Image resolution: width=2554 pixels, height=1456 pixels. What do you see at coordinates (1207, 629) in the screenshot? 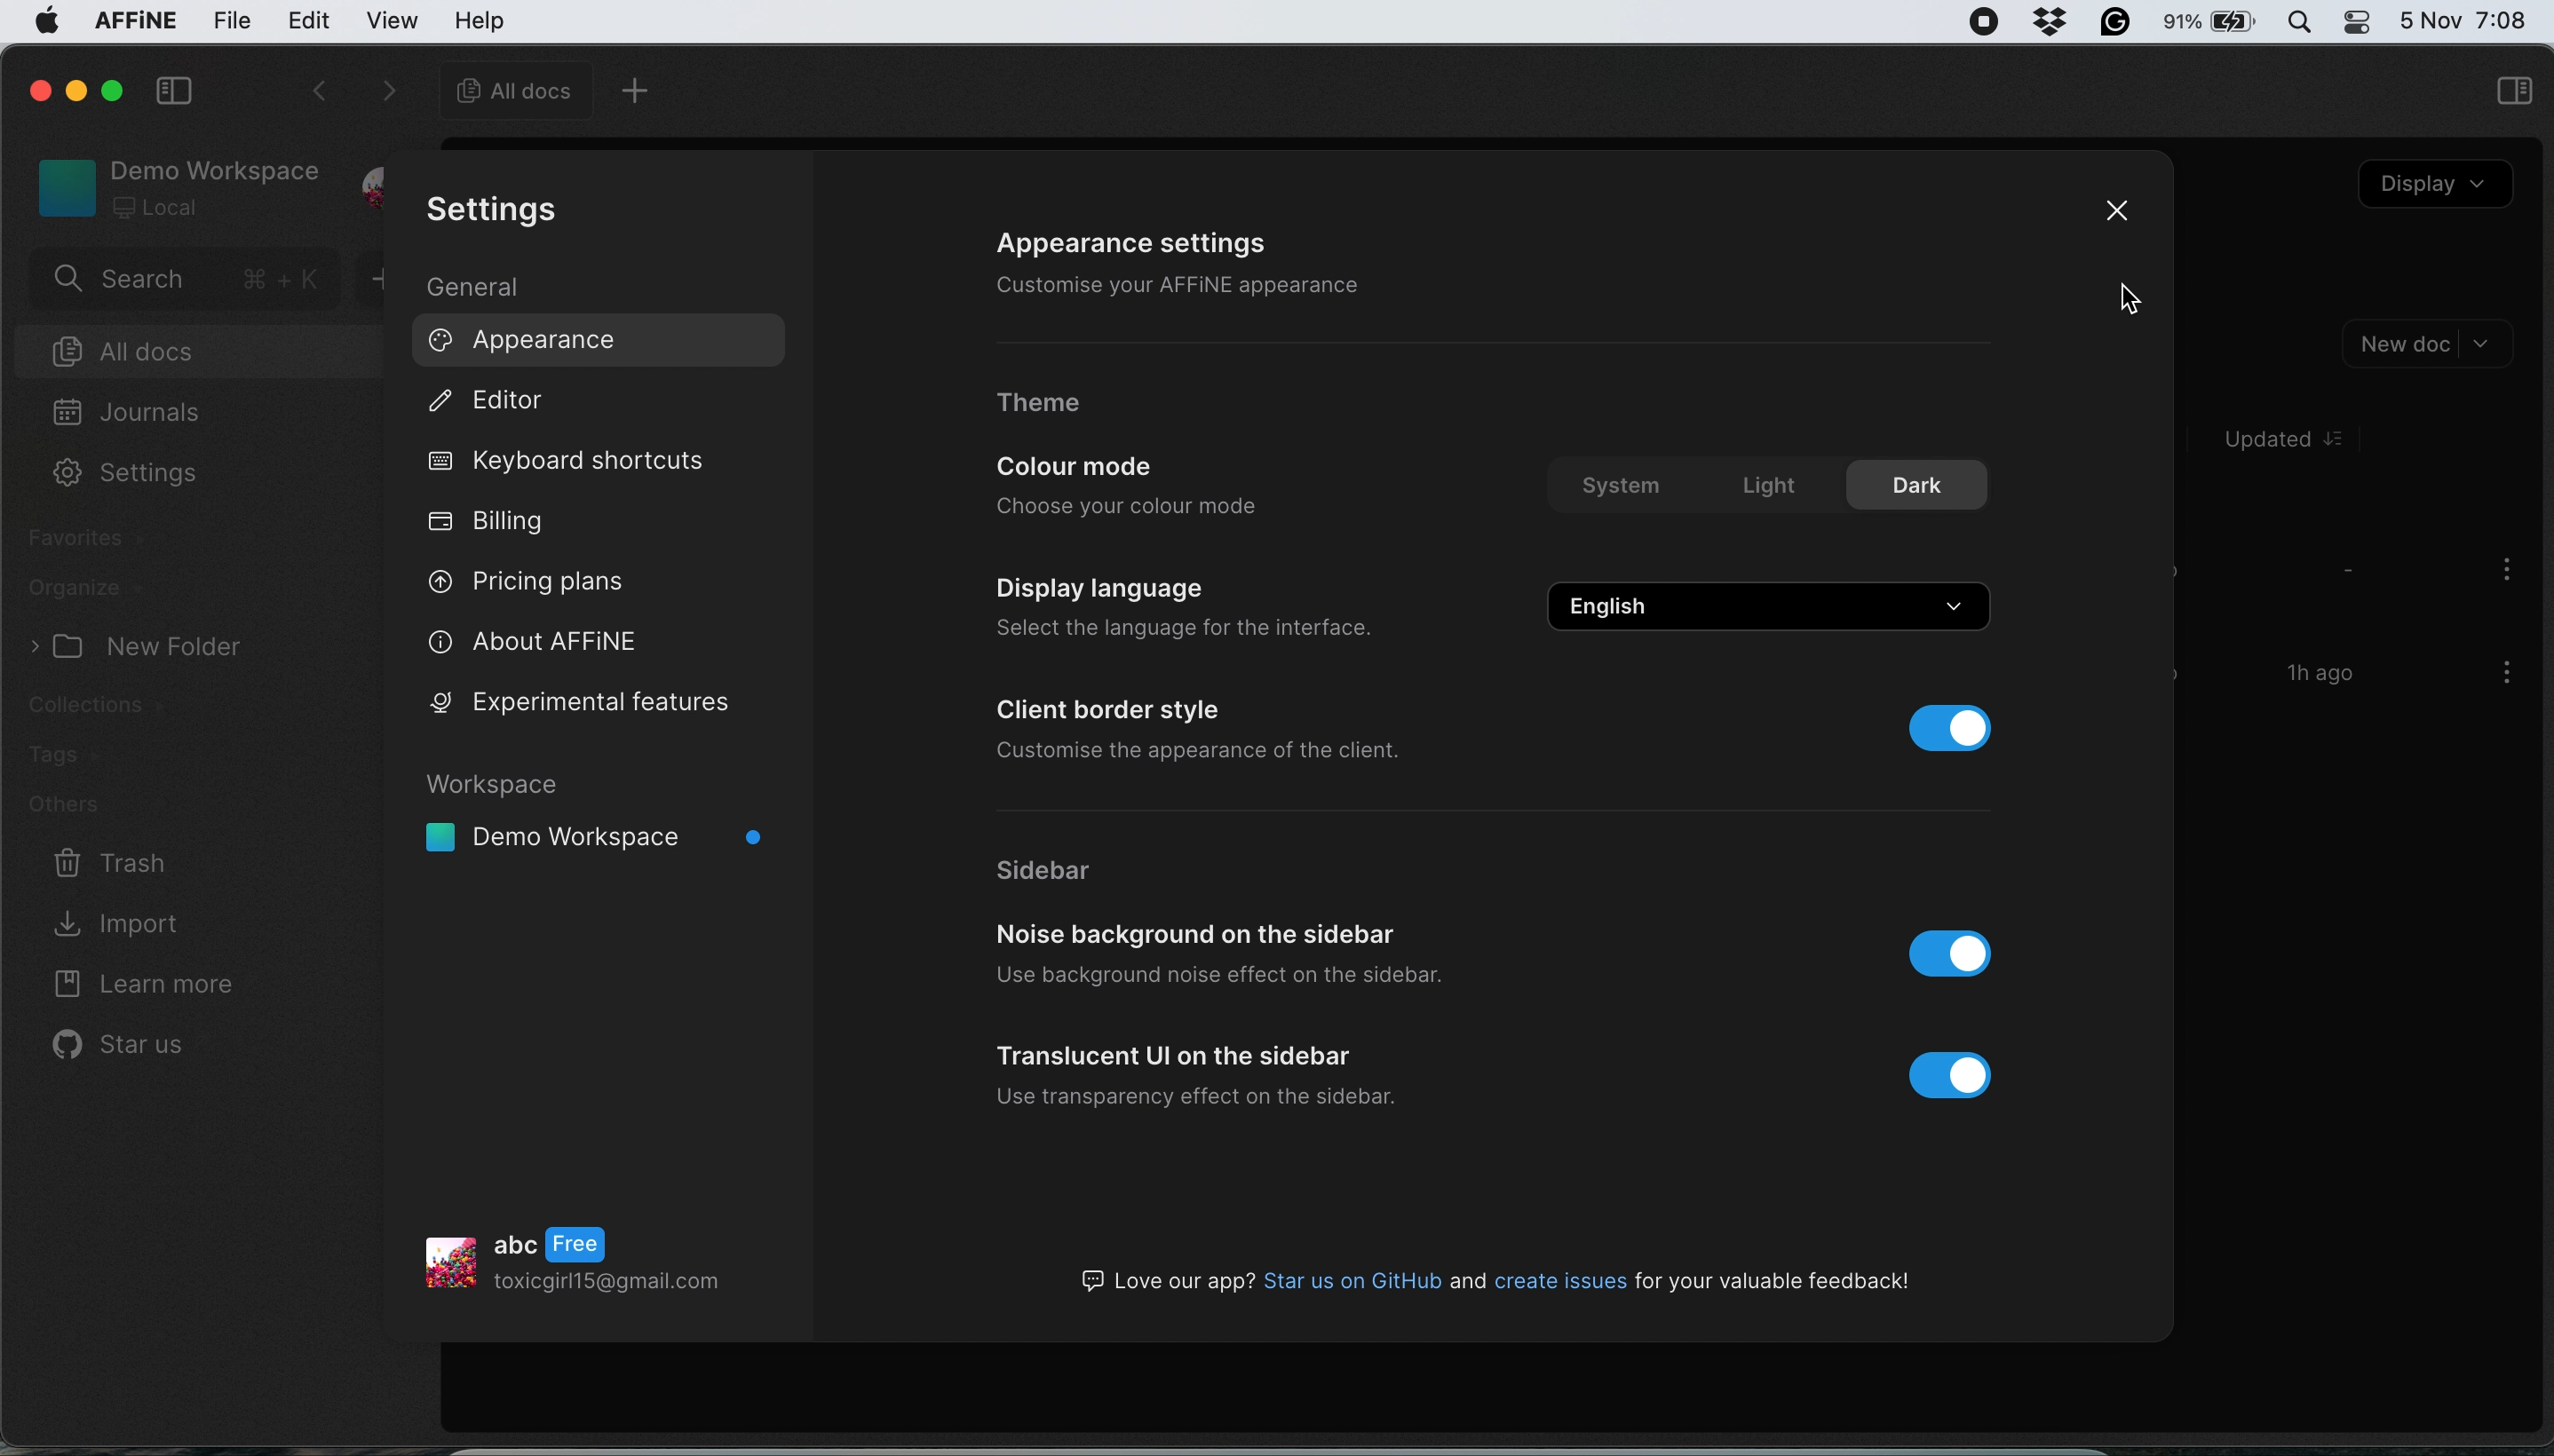
I see `select the language for the interface` at bounding box center [1207, 629].